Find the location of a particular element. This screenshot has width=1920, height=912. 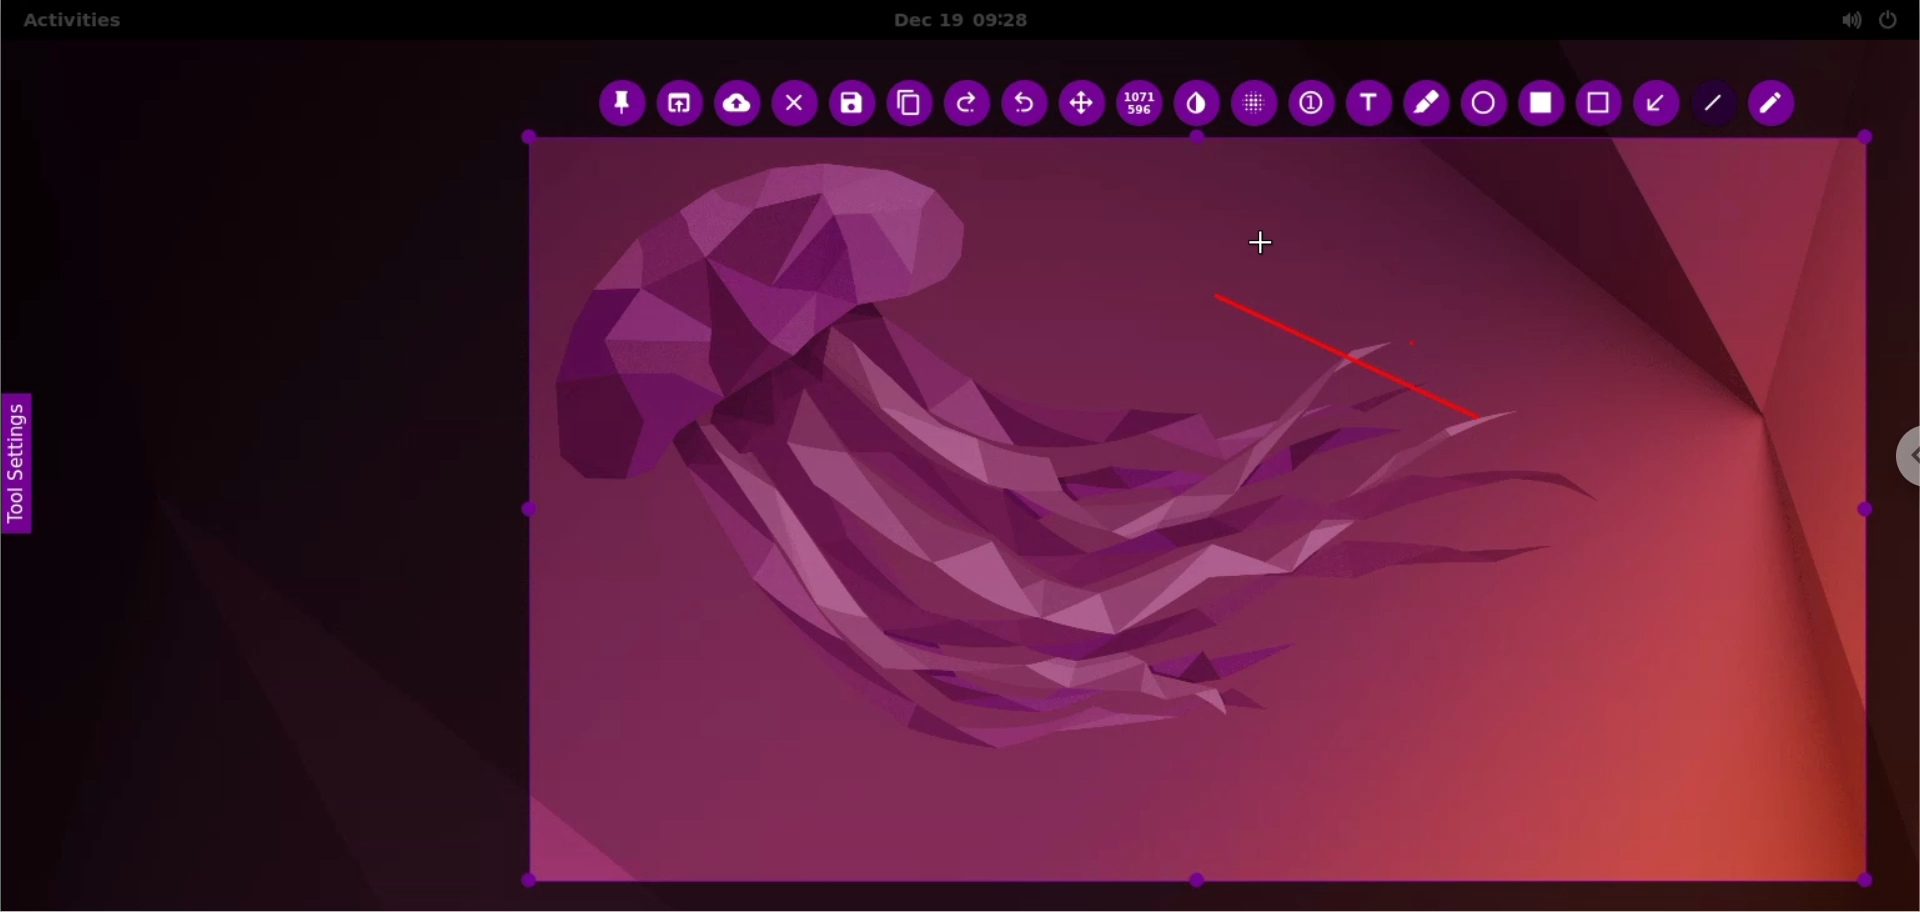

move selection is located at coordinates (1087, 106).